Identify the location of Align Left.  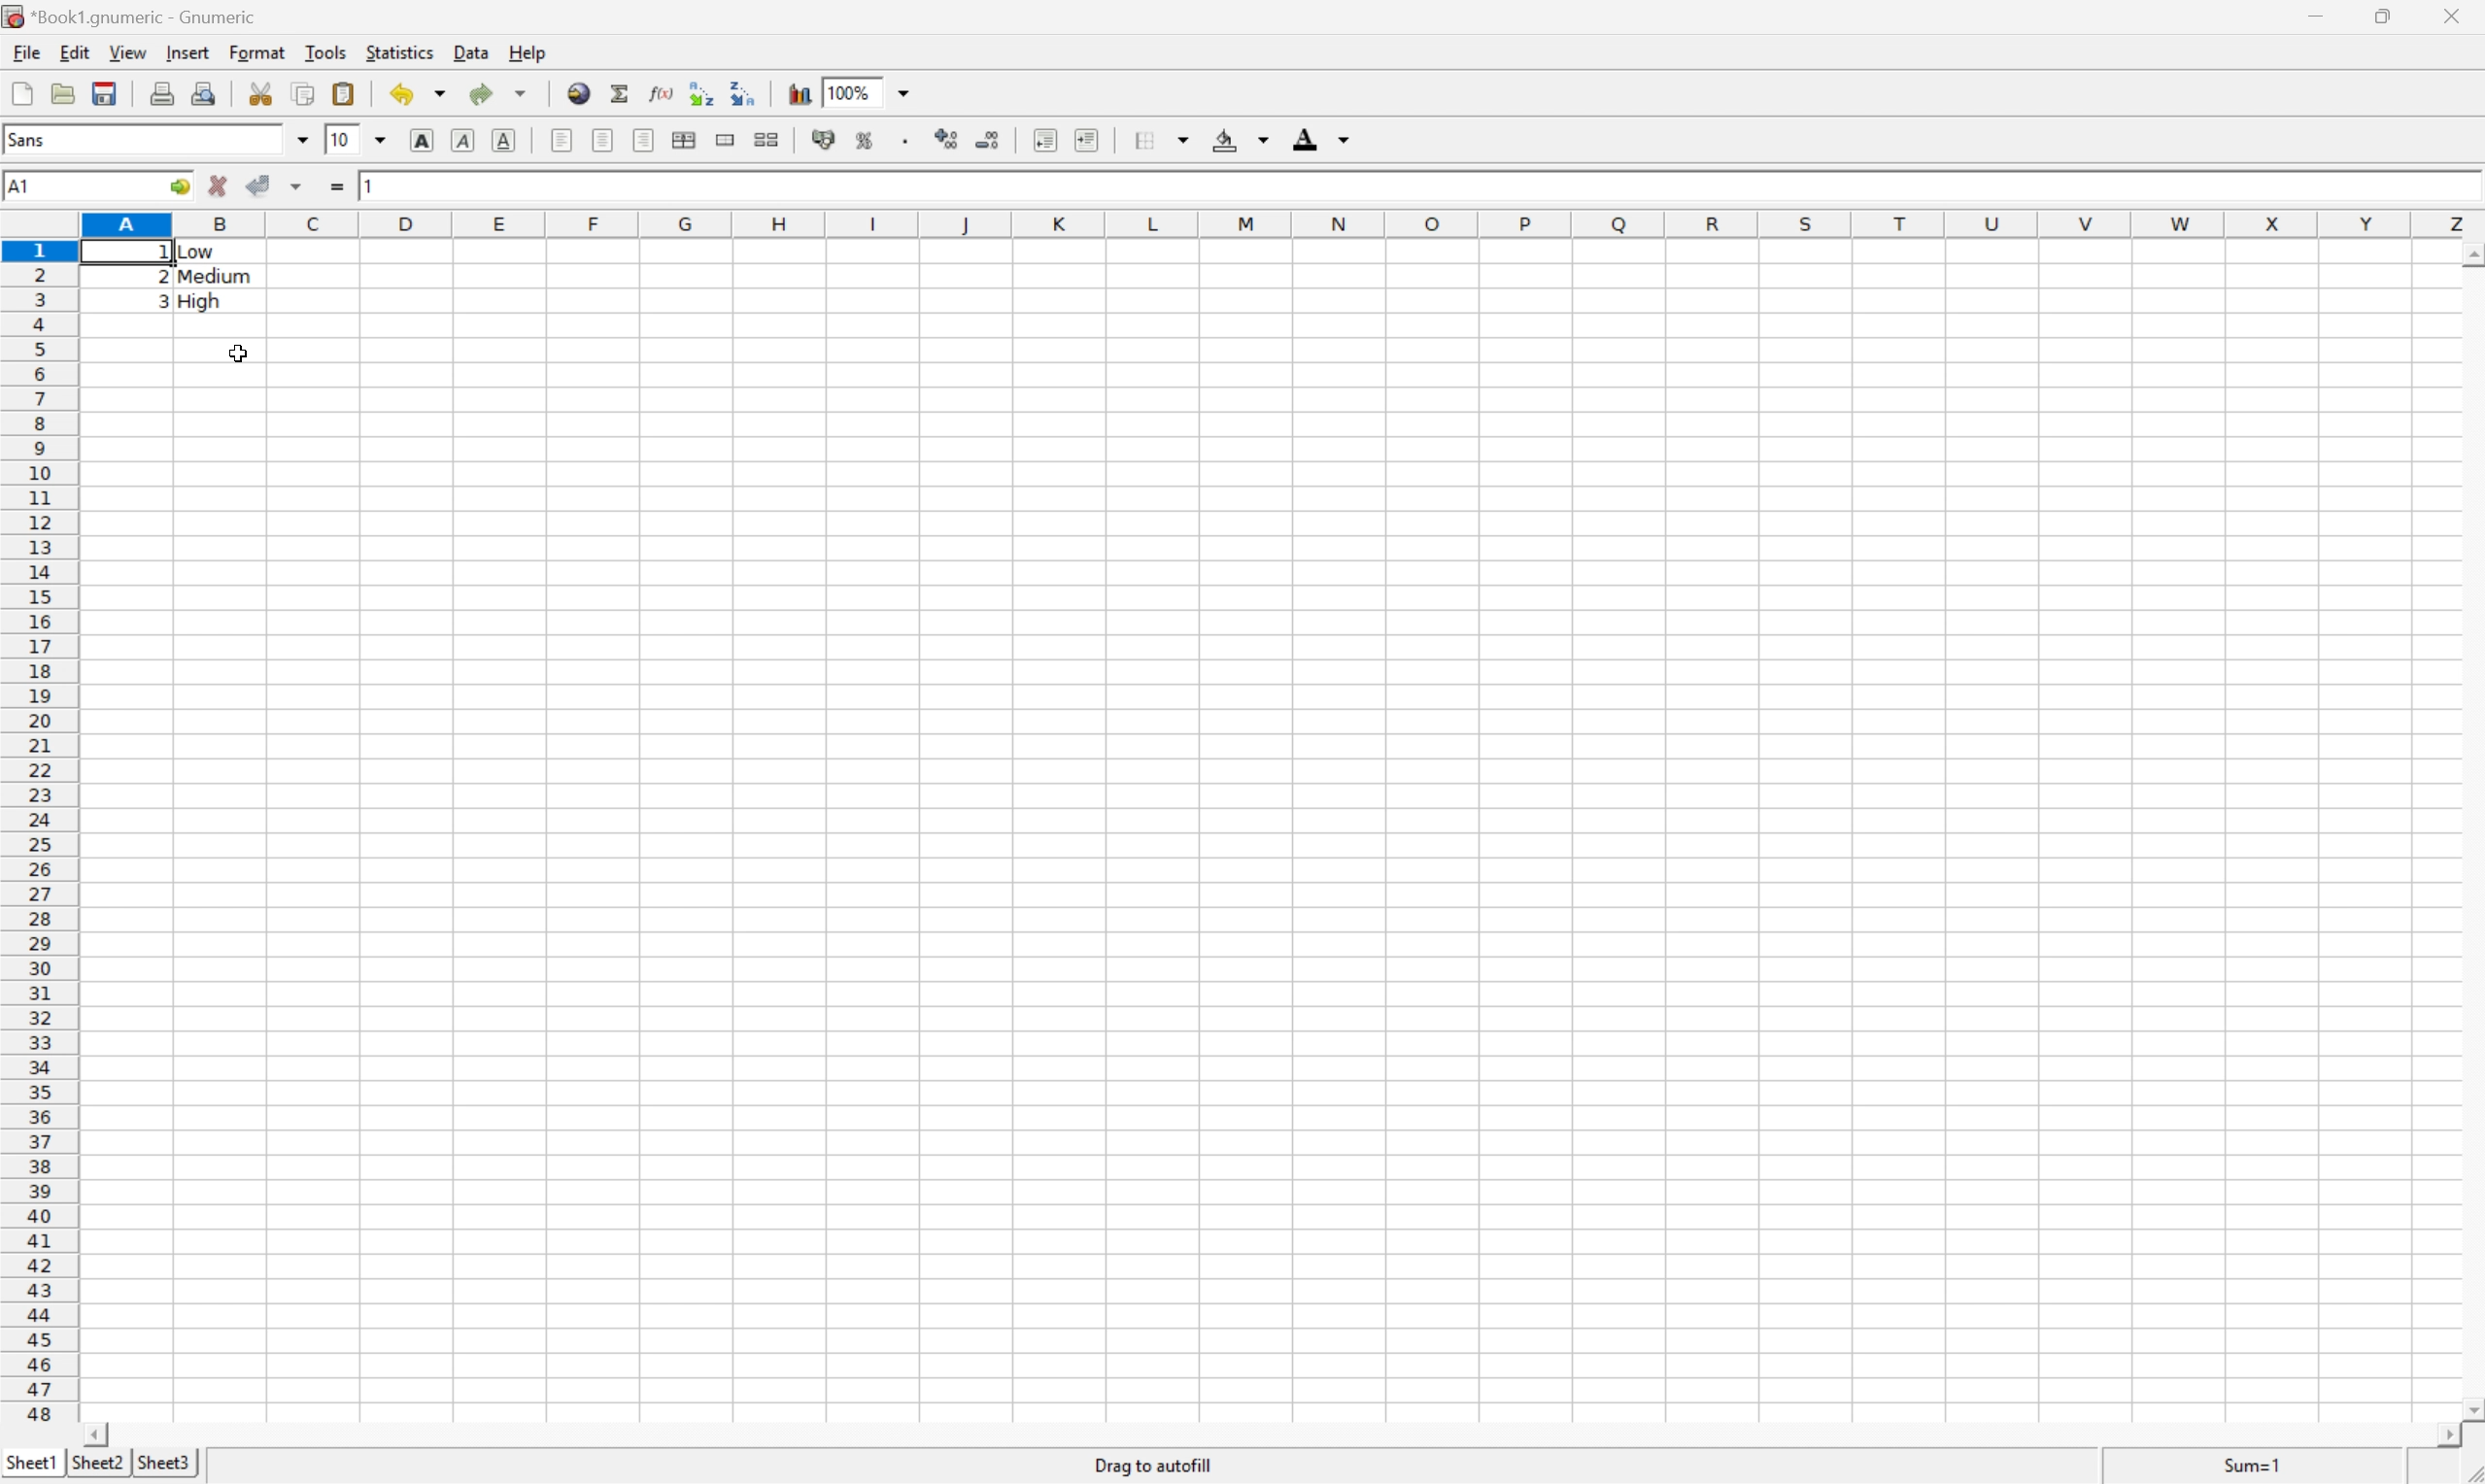
(562, 138).